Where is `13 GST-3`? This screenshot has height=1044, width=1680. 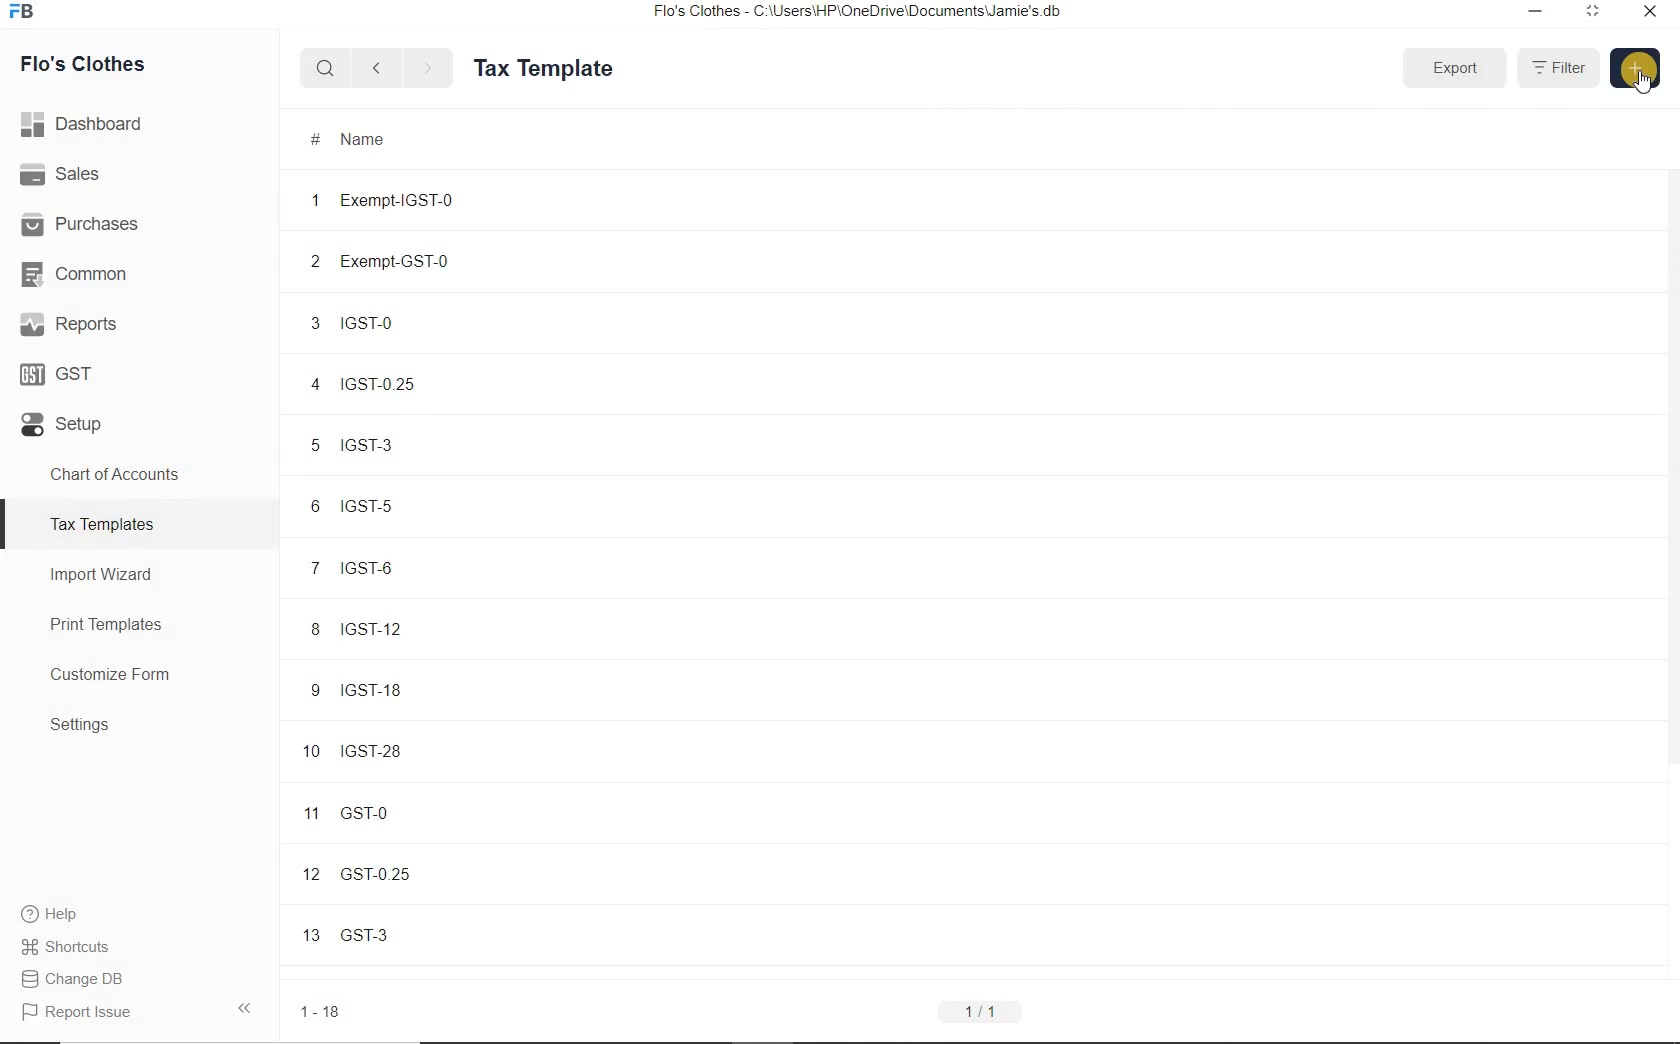 13 GST-3 is located at coordinates (420, 933).